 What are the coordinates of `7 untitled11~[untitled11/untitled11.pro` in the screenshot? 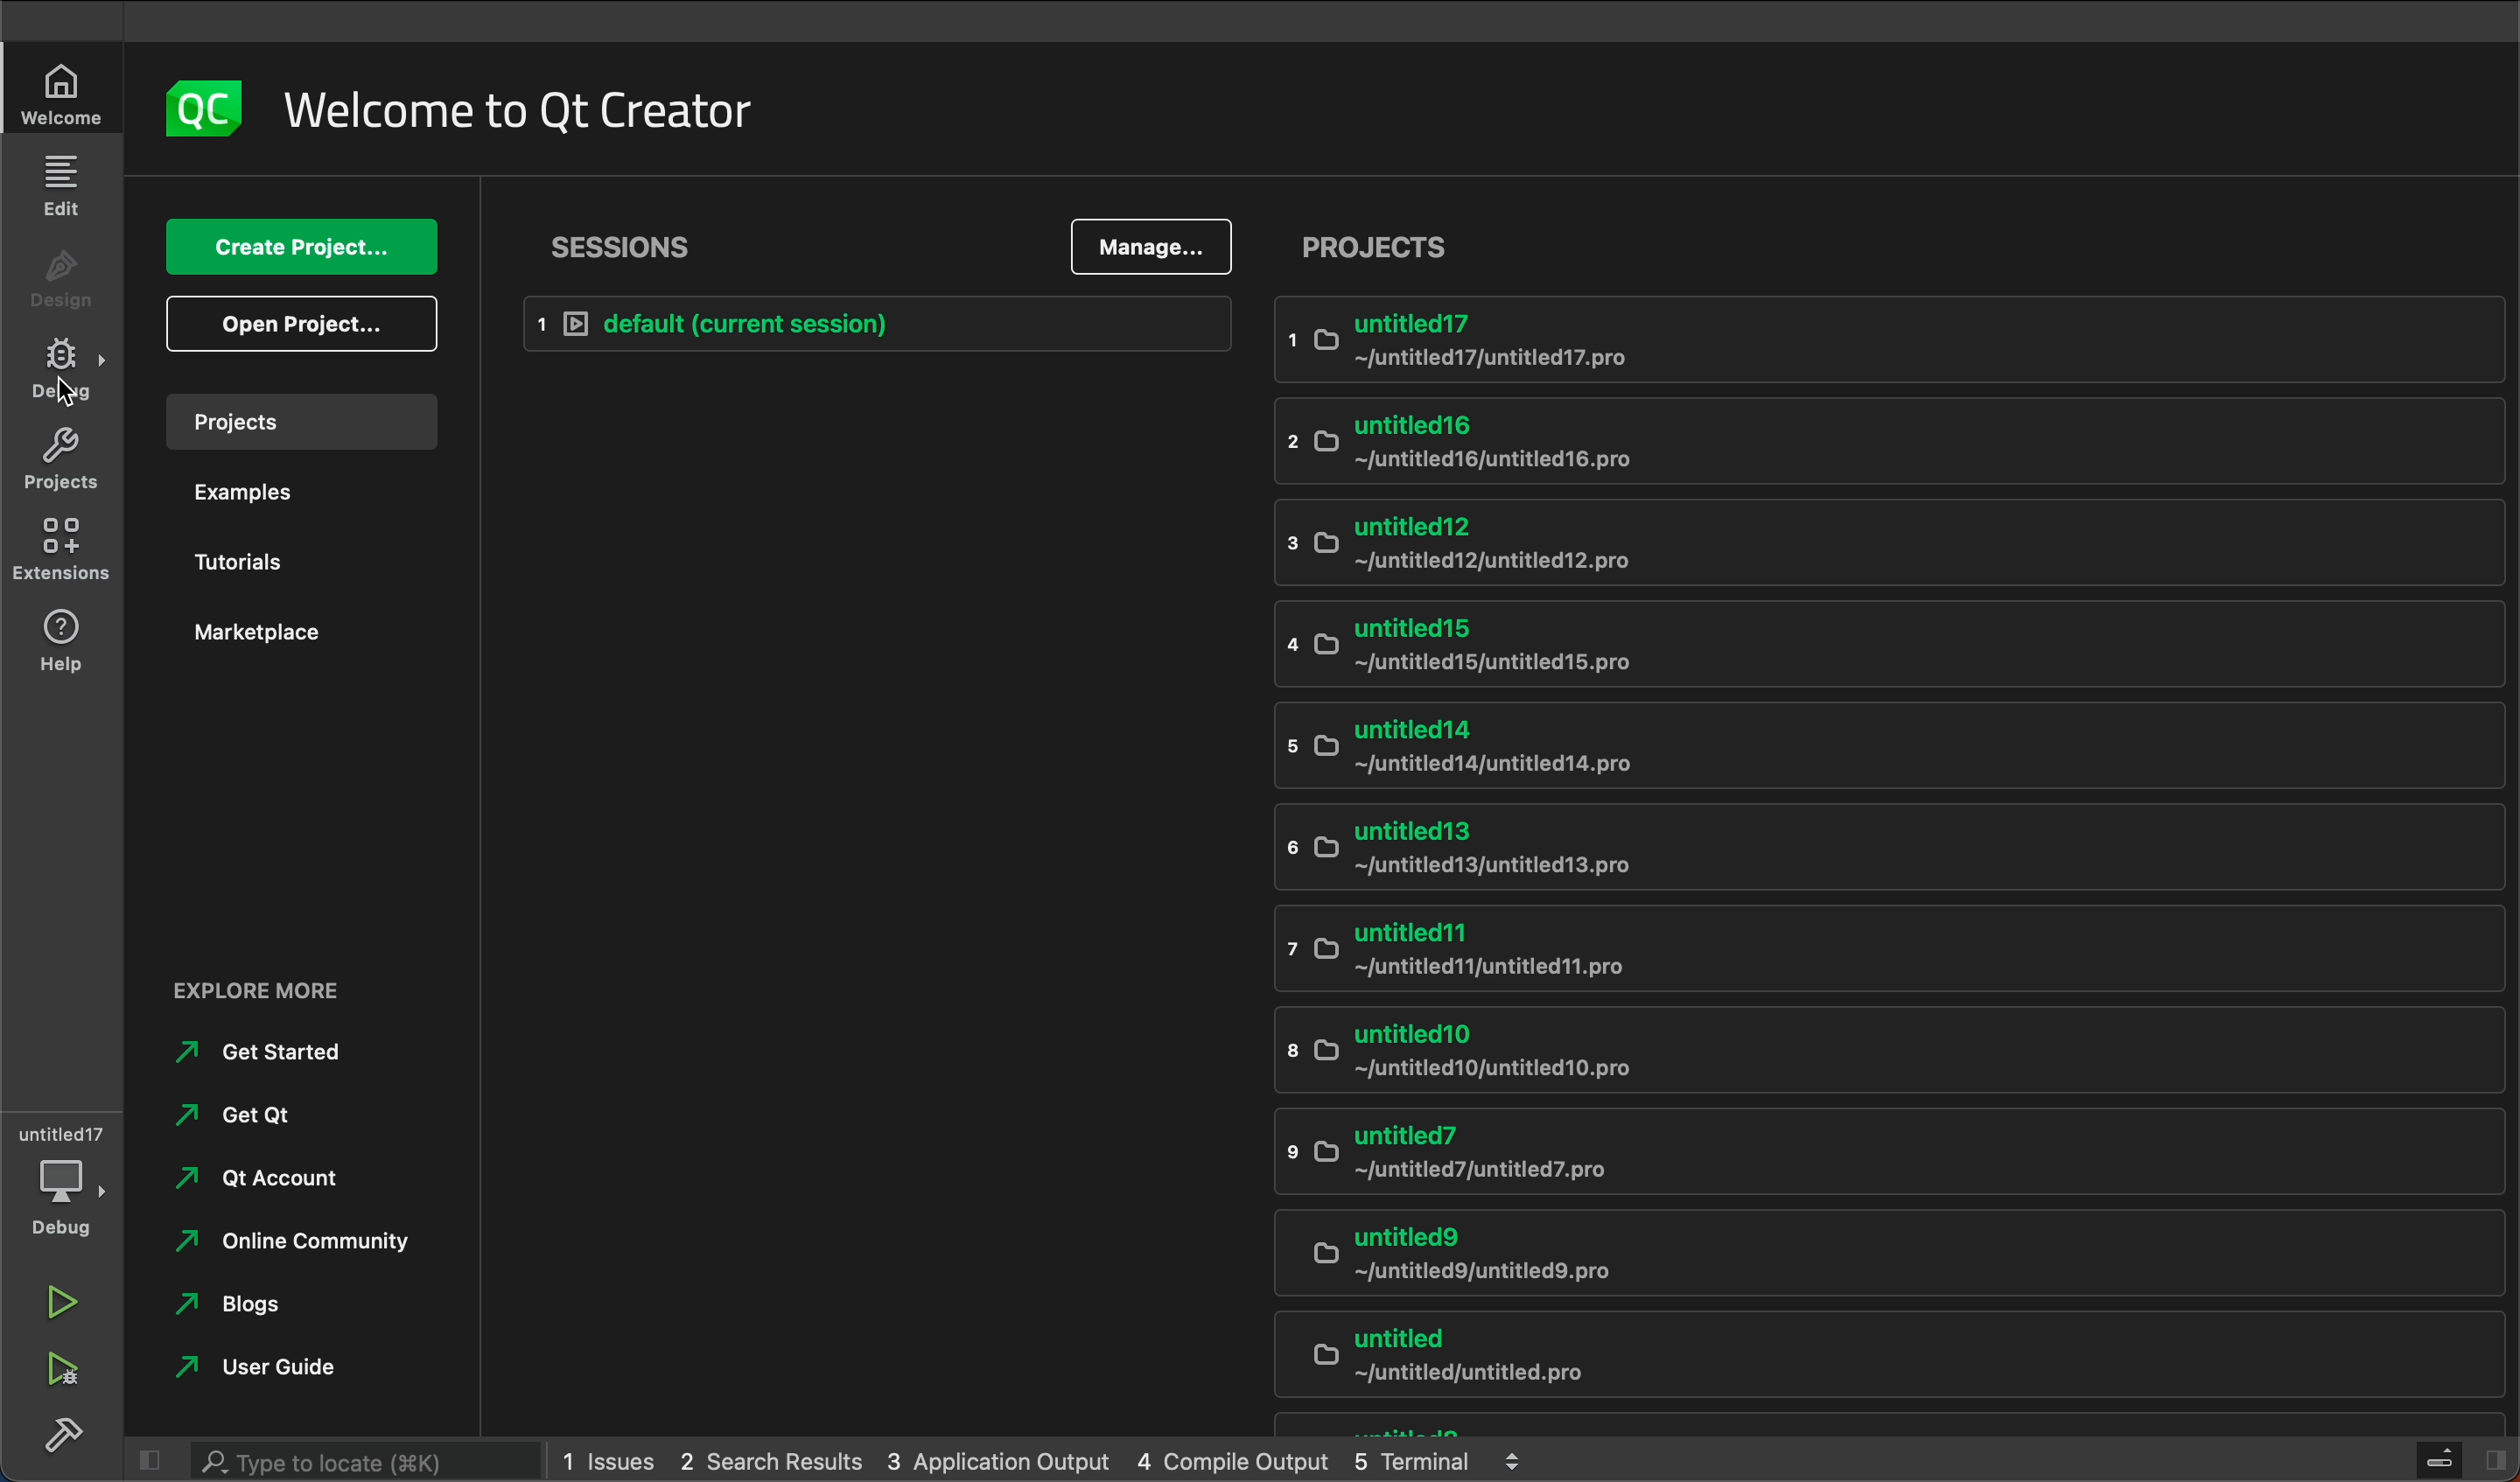 It's located at (1882, 953).